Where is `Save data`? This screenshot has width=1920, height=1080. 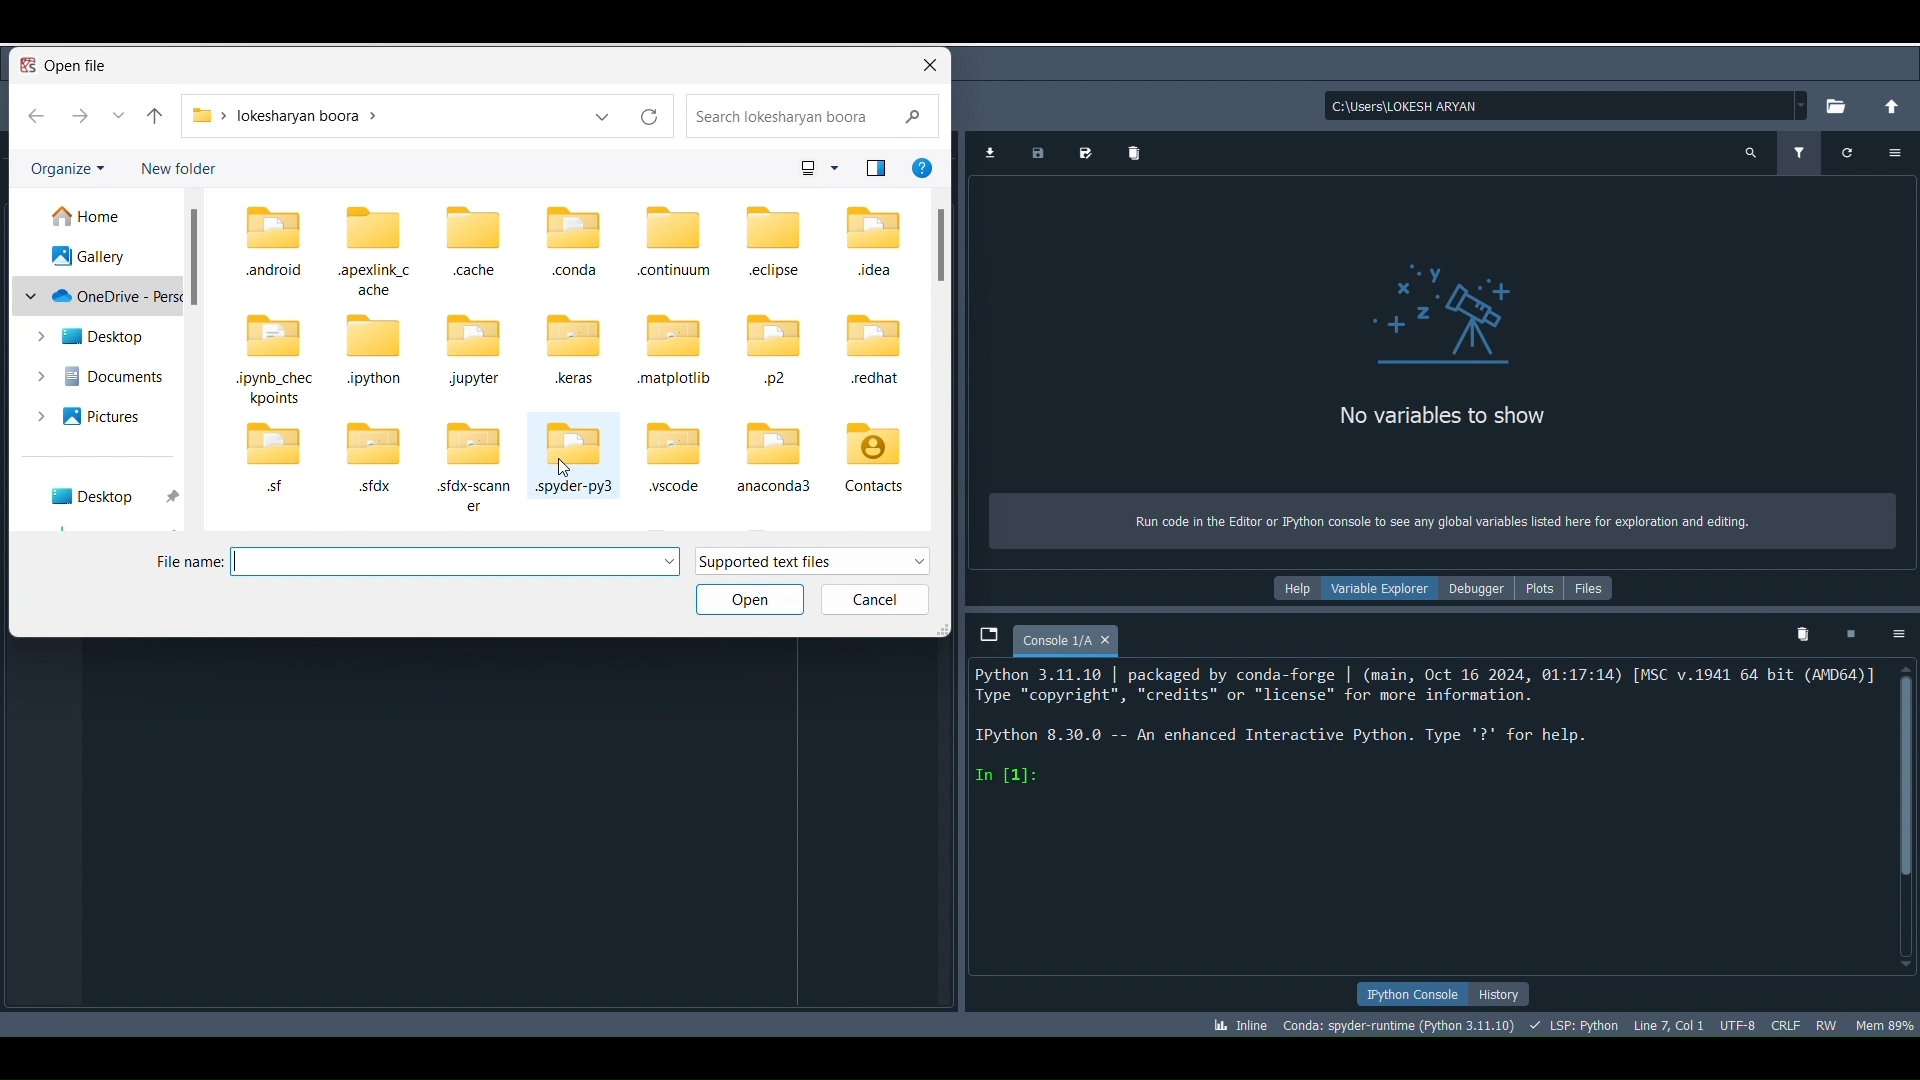 Save data is located at coordinates (1036, 152).